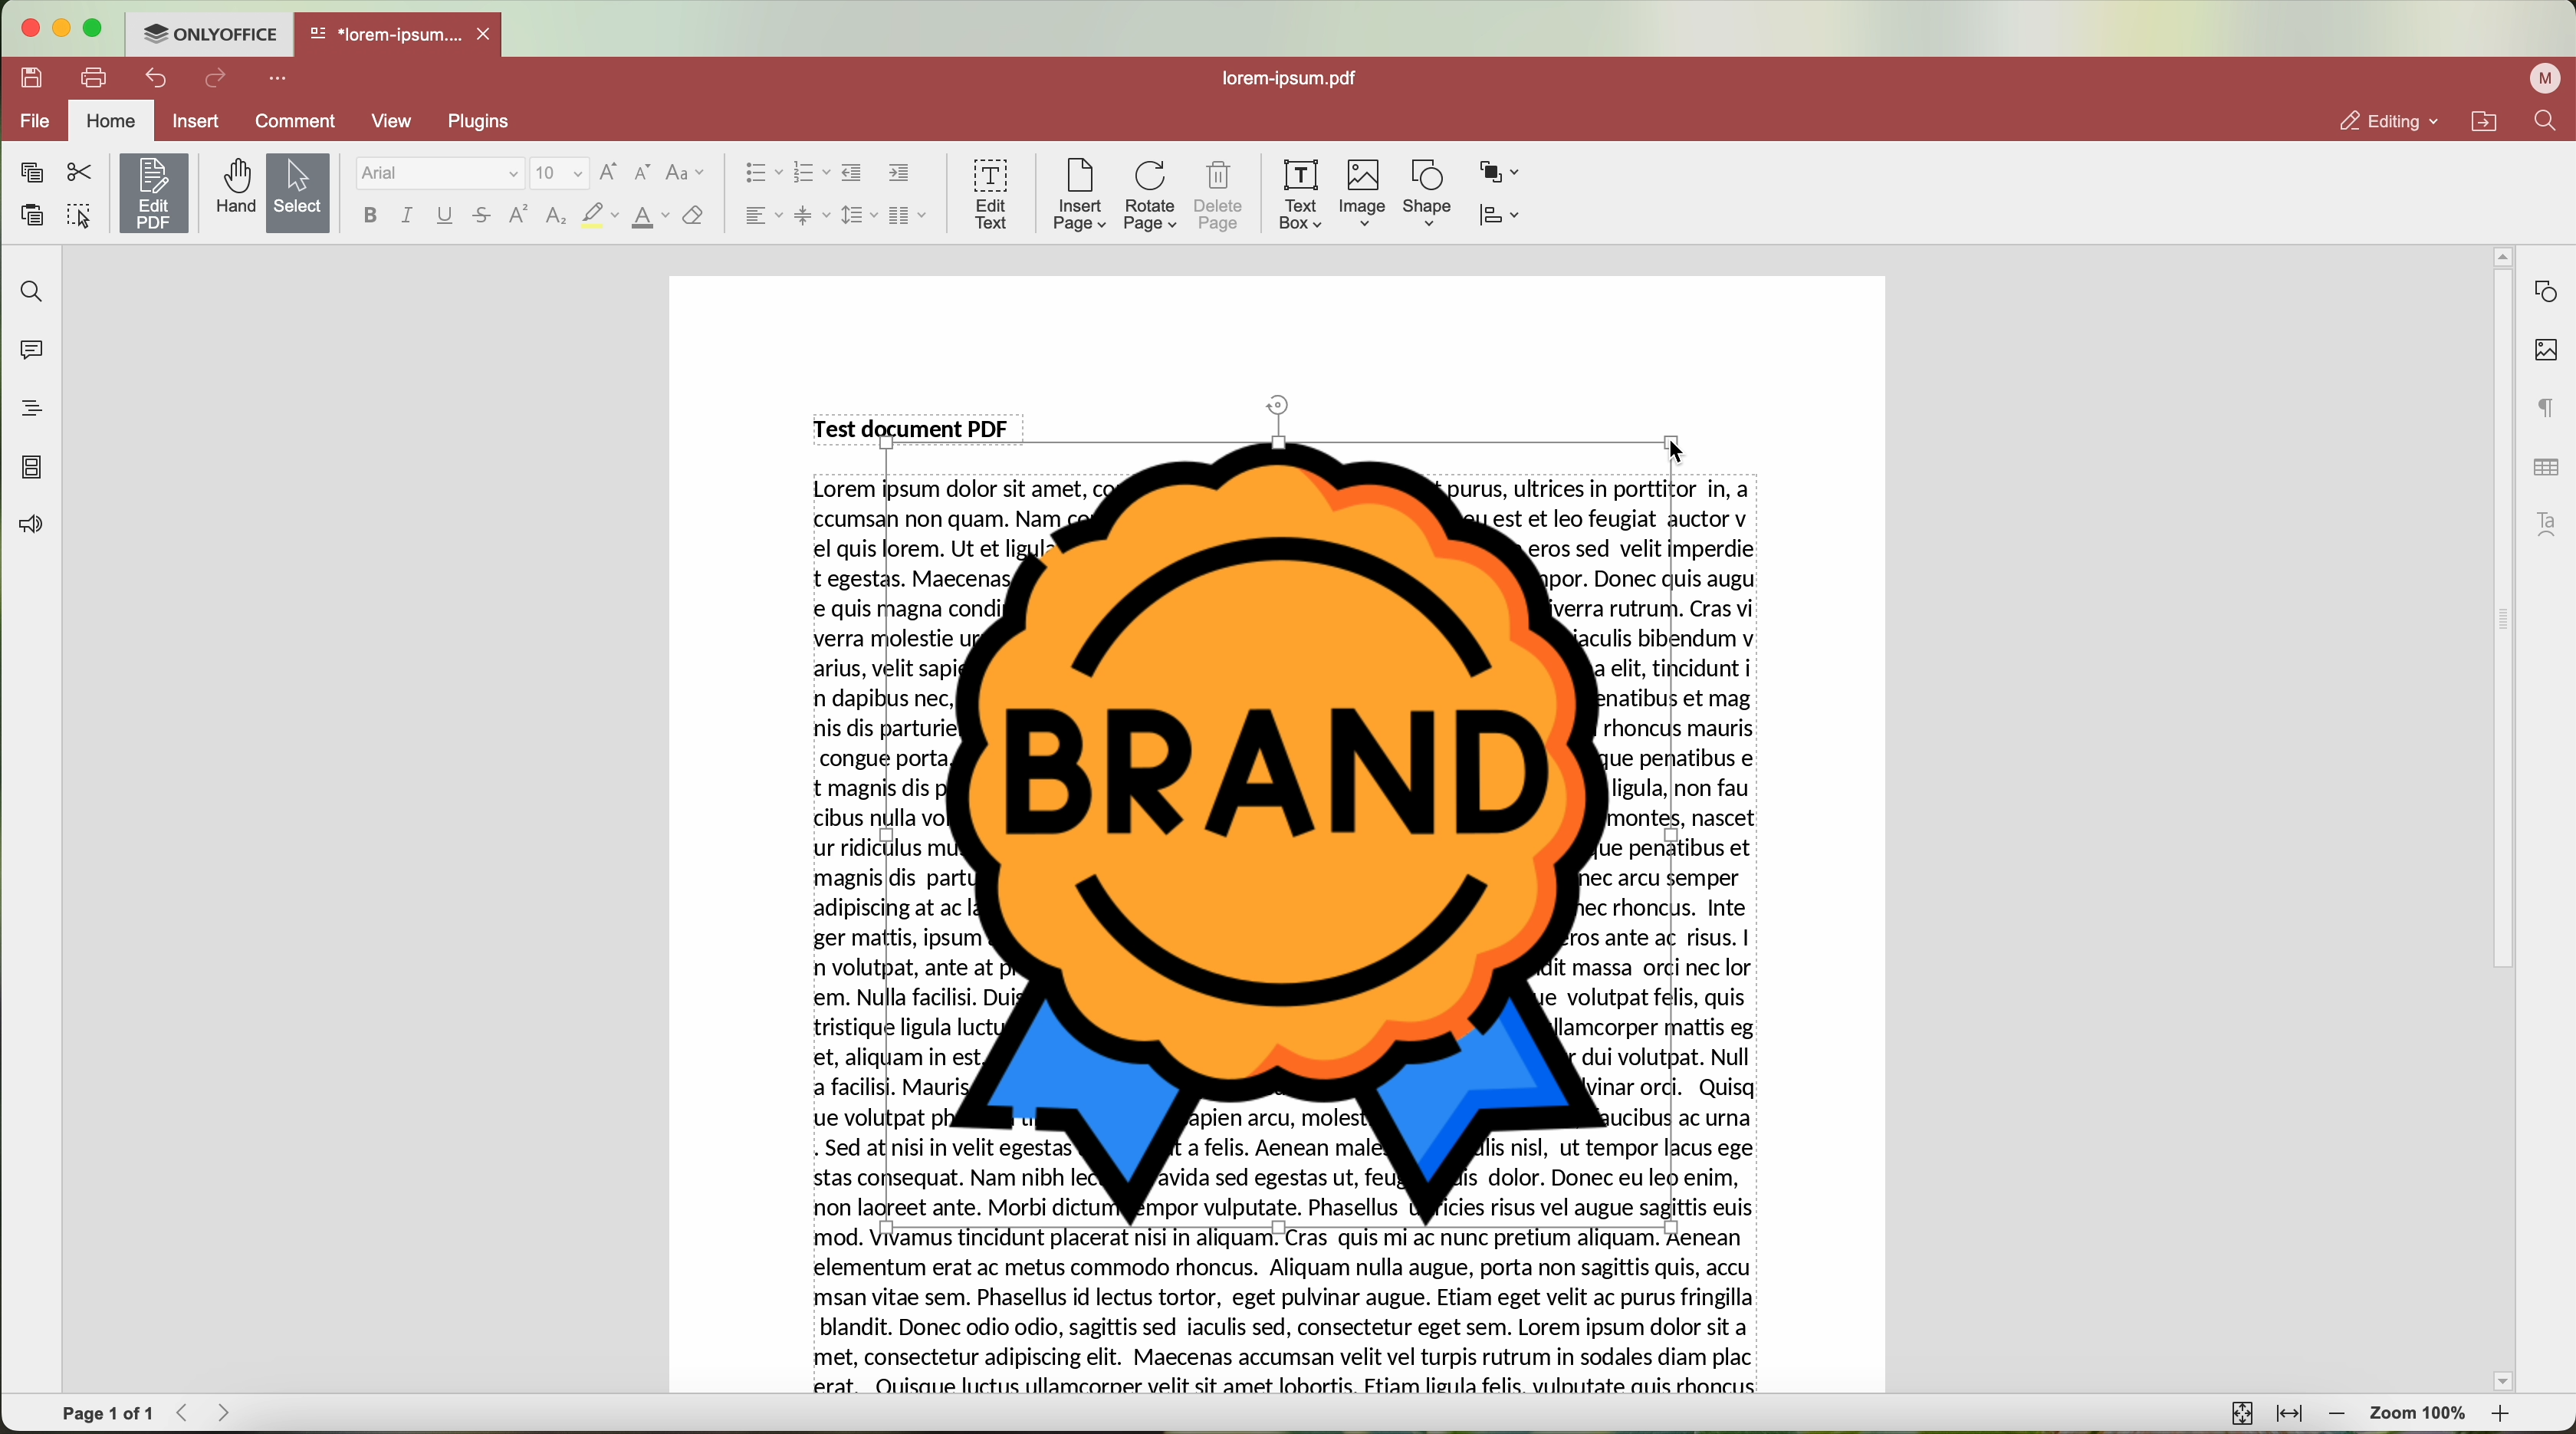 This screenshot has width=2576, height=1434. I want to click on select, so click(299, 195).